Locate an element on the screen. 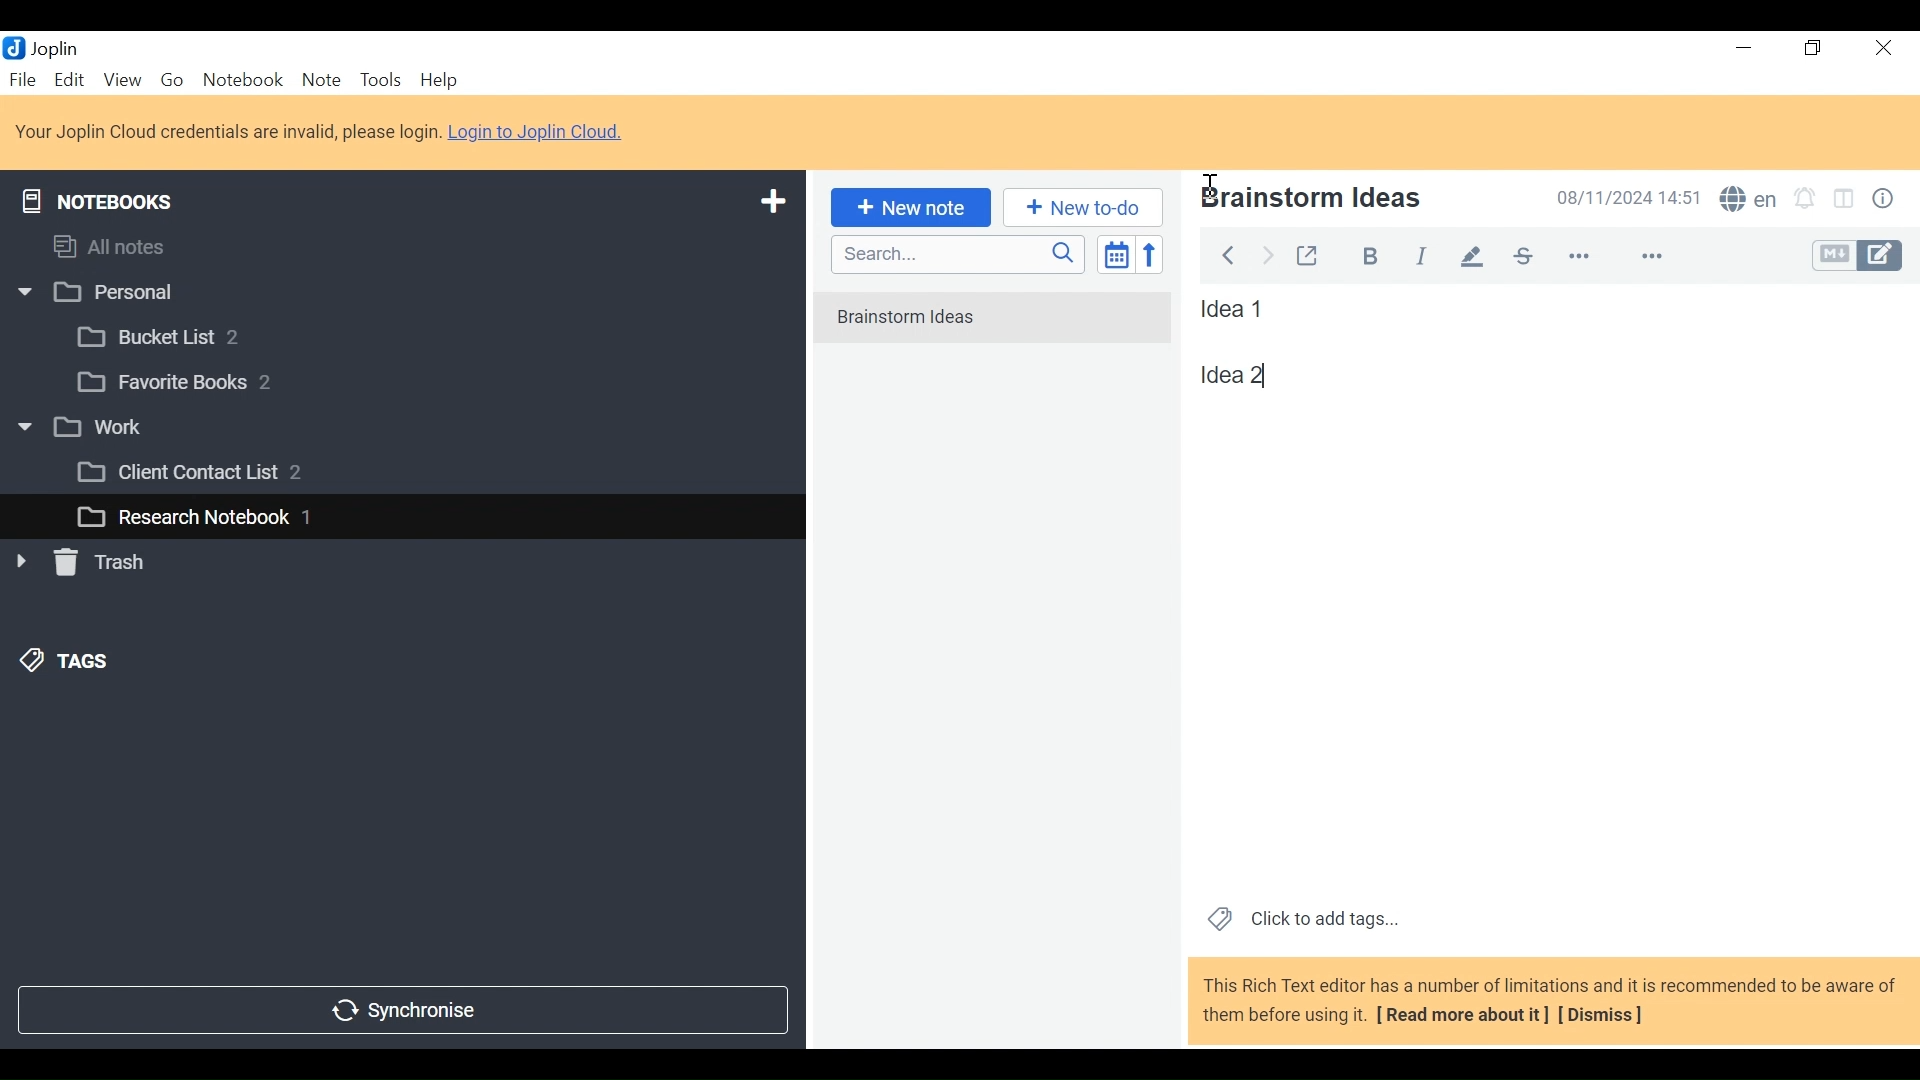  strikethrough is located at coordinates (1522, 255).